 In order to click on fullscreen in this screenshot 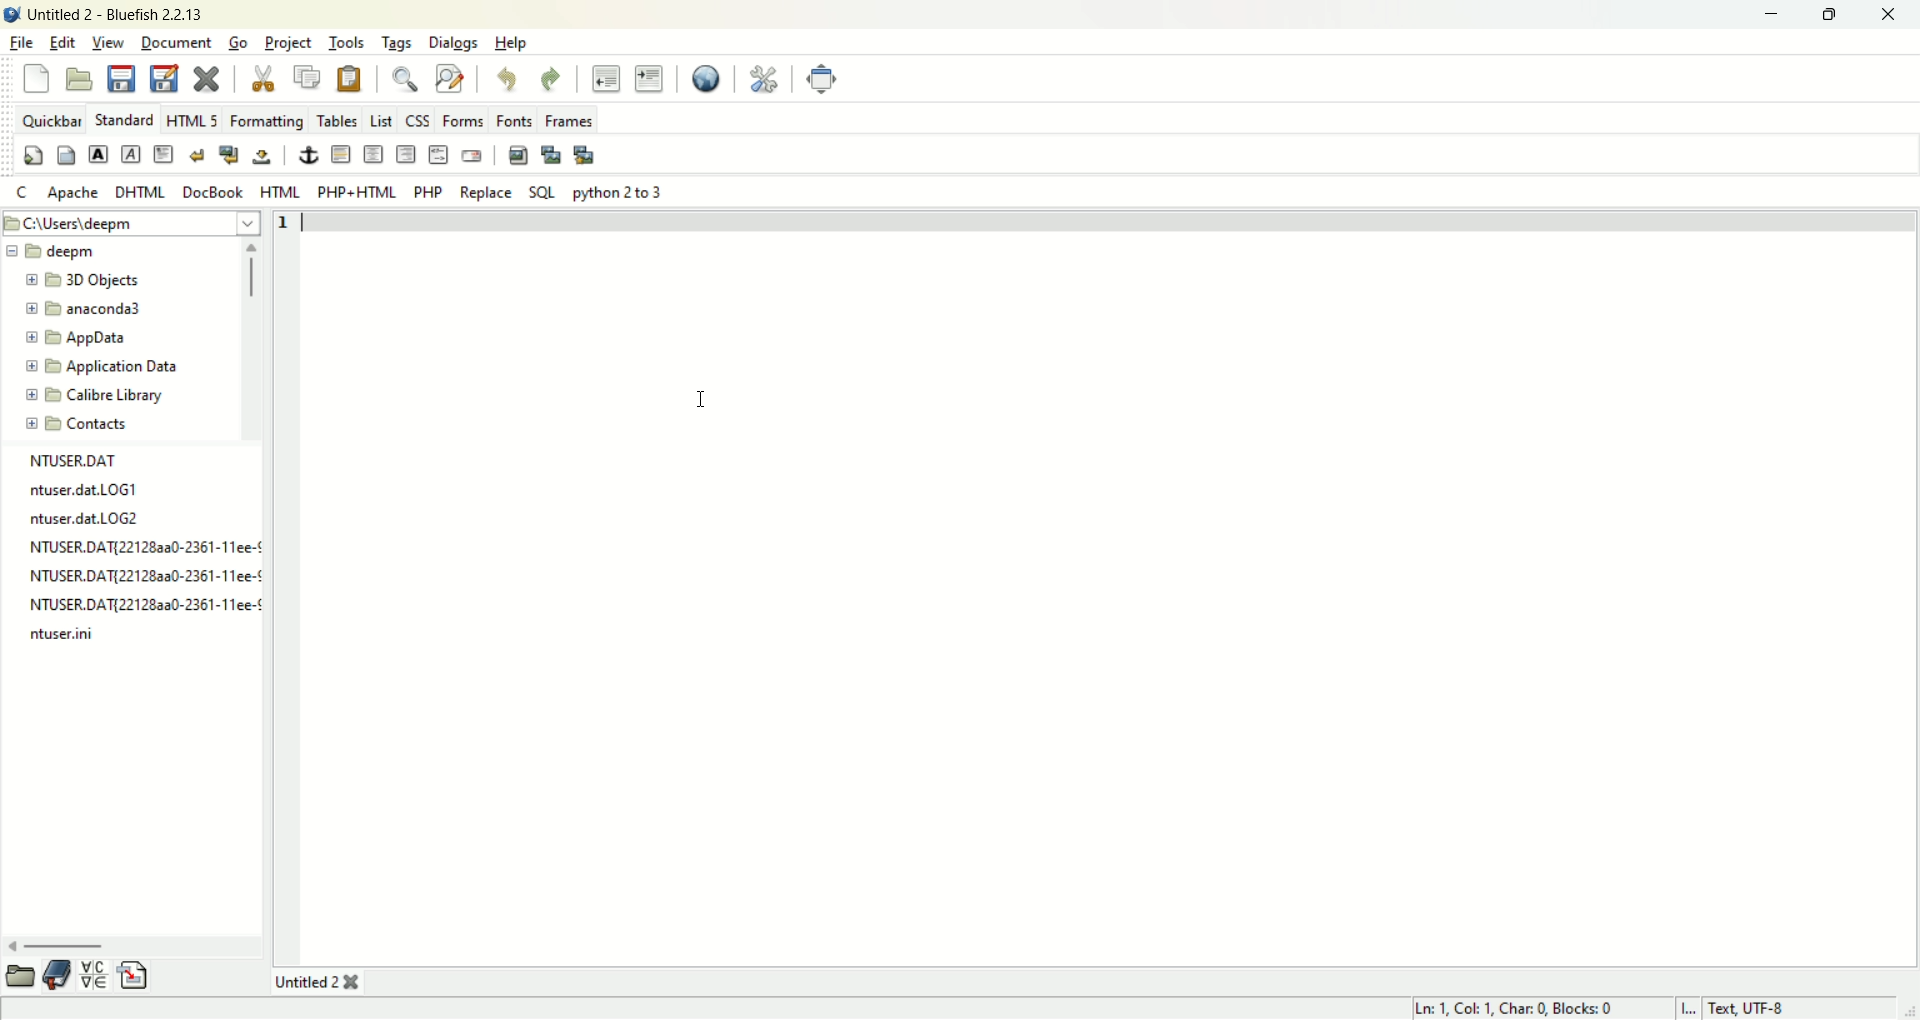, I will do `click(823, 78)`.